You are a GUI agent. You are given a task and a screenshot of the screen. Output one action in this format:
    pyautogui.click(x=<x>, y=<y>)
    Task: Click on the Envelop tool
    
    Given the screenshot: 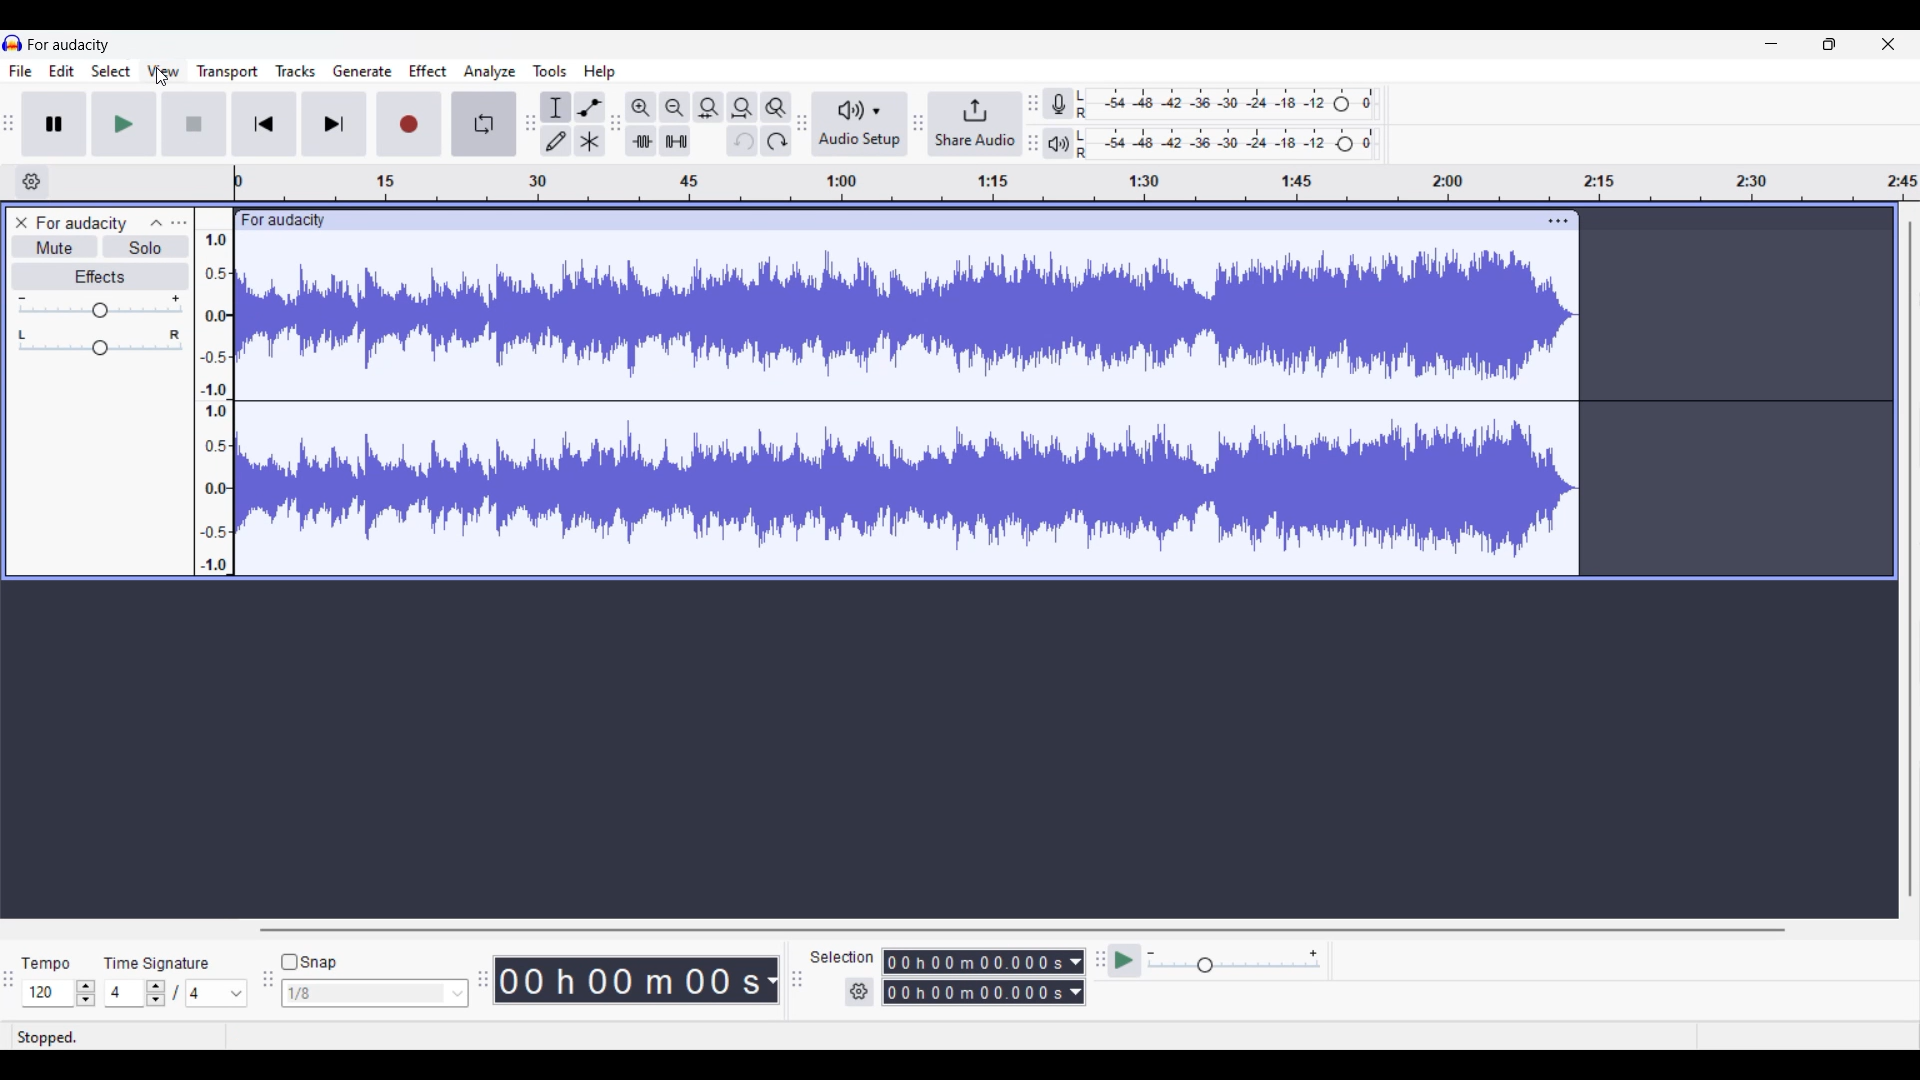 What is the action you would take?
    pyautogui.click(x=590, y=108)
    